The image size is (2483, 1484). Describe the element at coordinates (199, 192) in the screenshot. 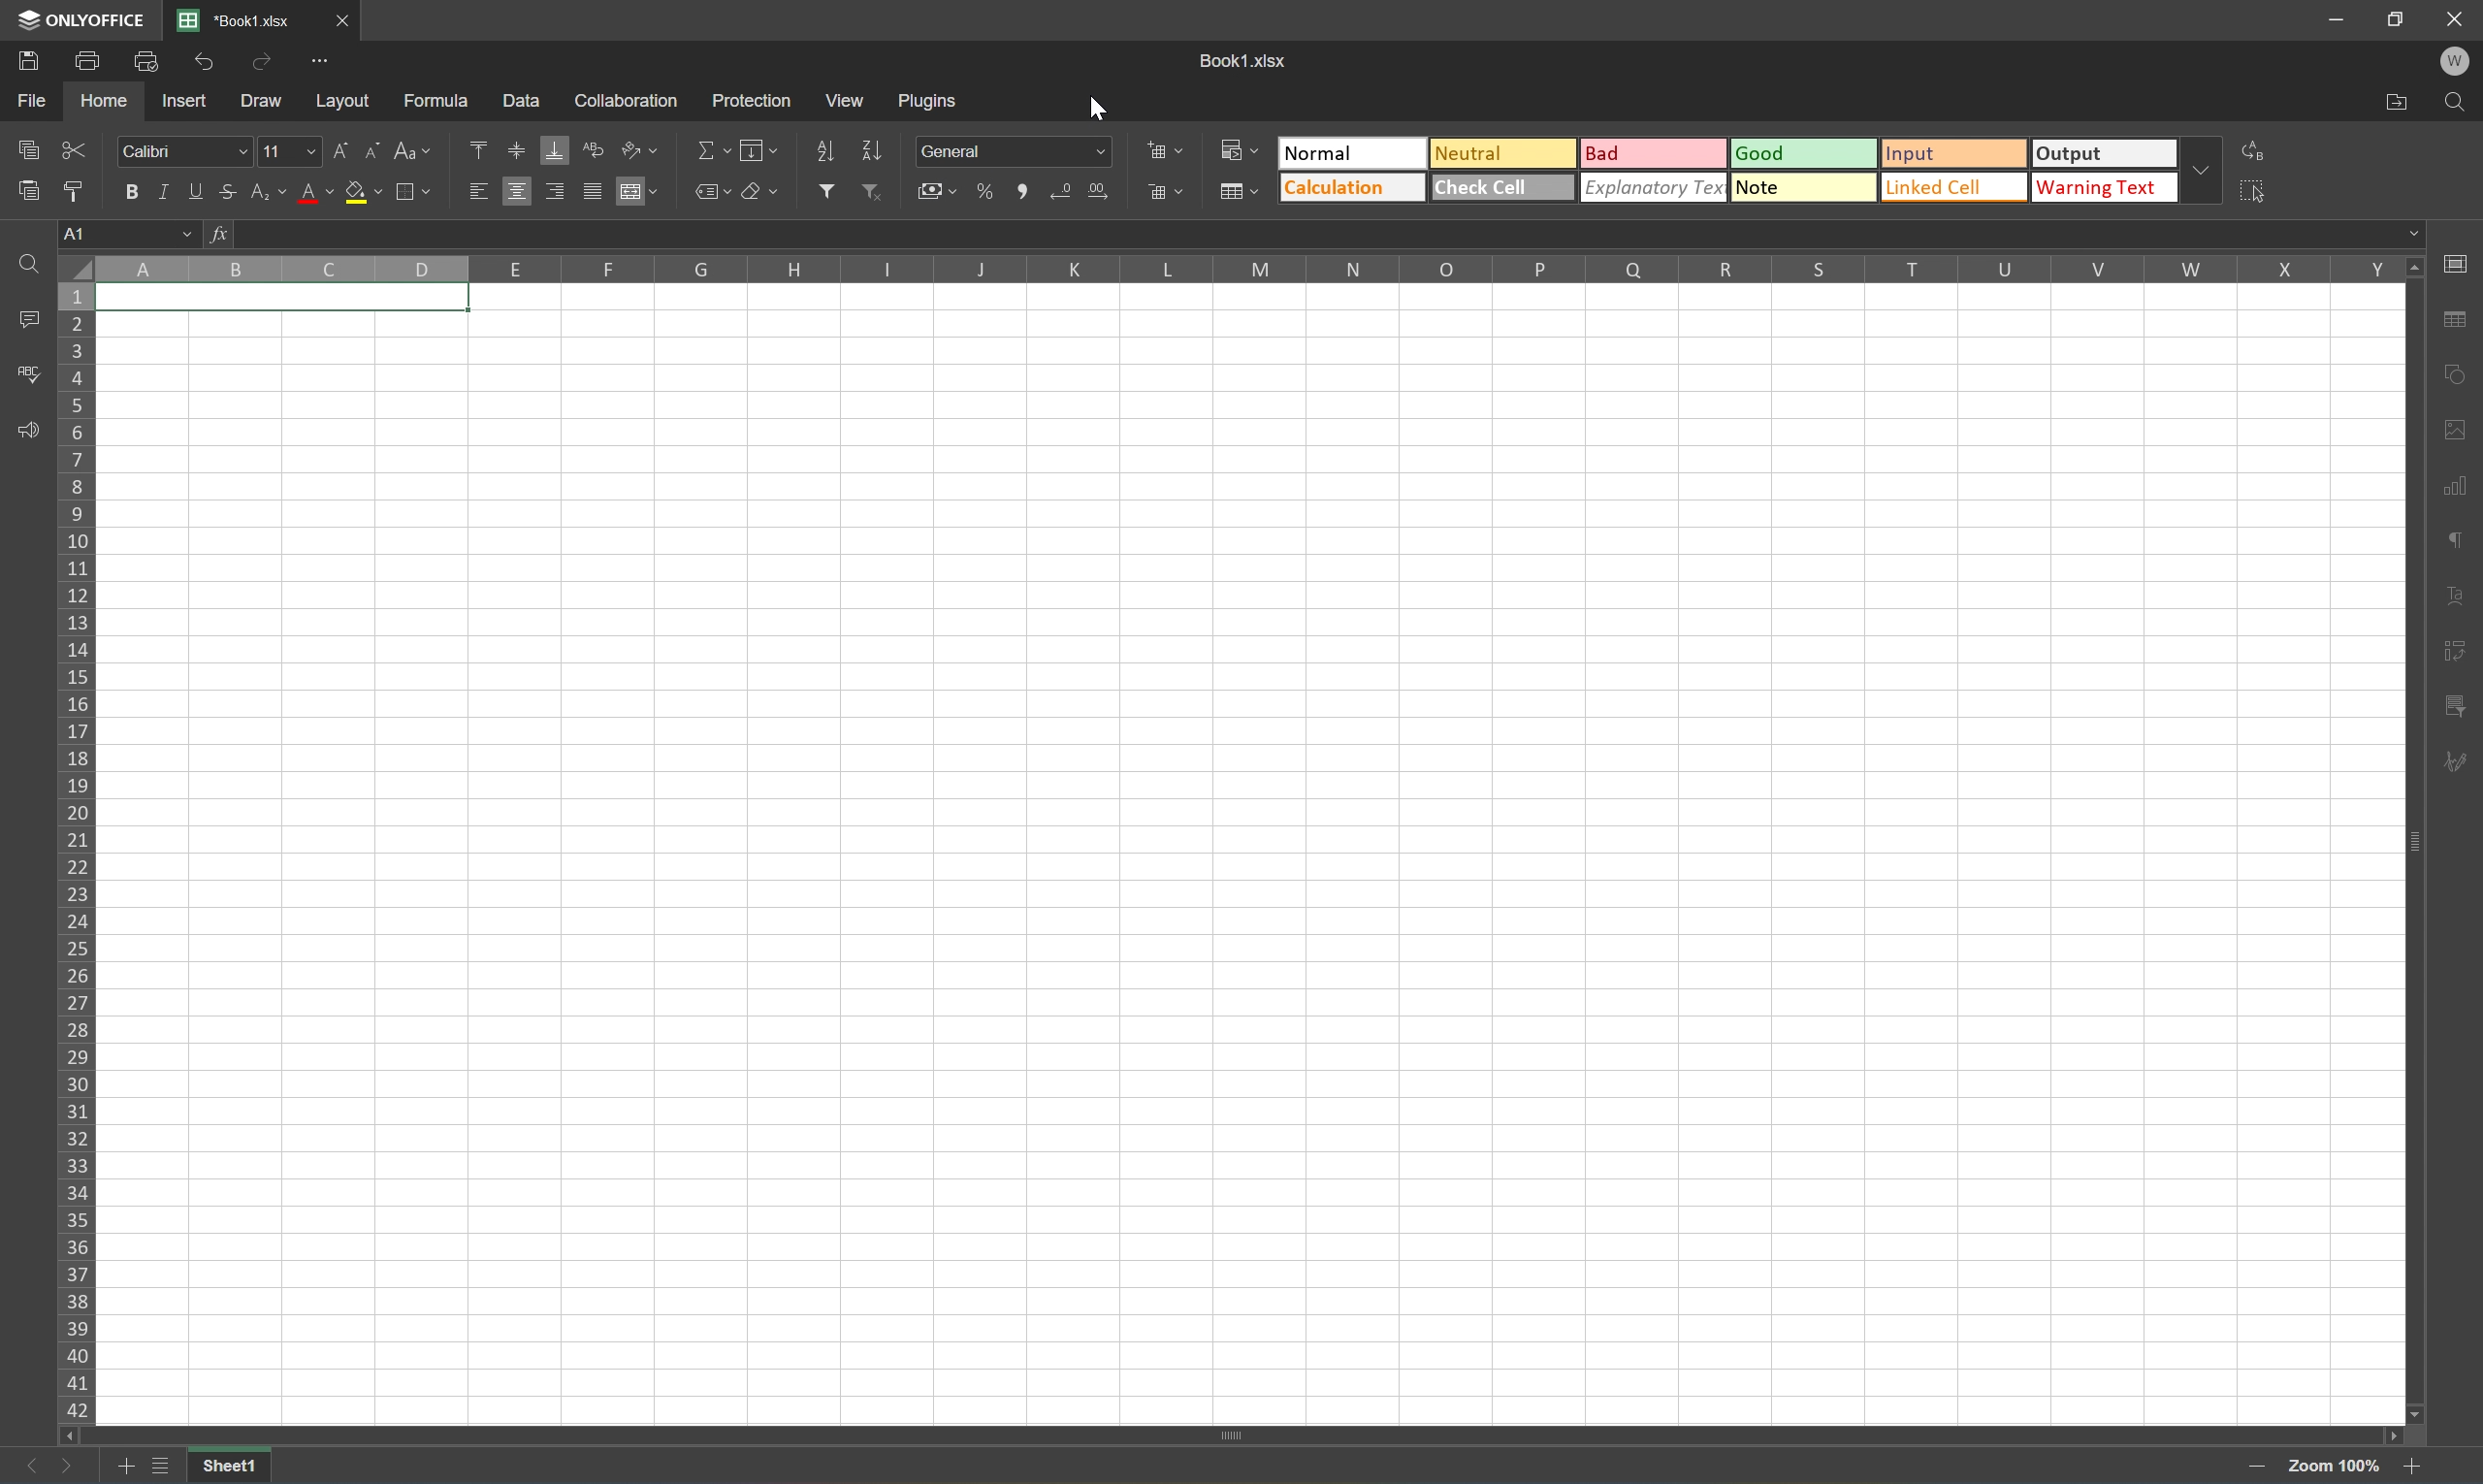

I see `Underline` at that location.